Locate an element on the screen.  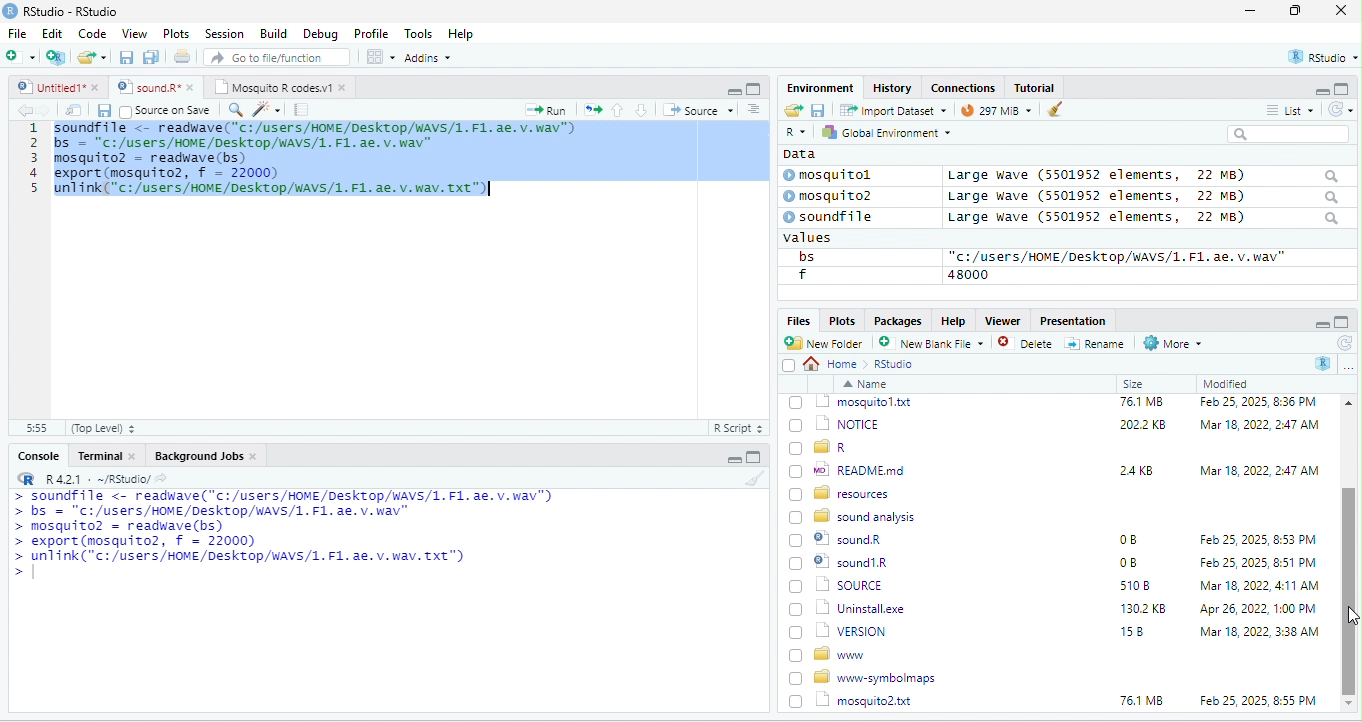
Session is located at coordinates (225, 32).